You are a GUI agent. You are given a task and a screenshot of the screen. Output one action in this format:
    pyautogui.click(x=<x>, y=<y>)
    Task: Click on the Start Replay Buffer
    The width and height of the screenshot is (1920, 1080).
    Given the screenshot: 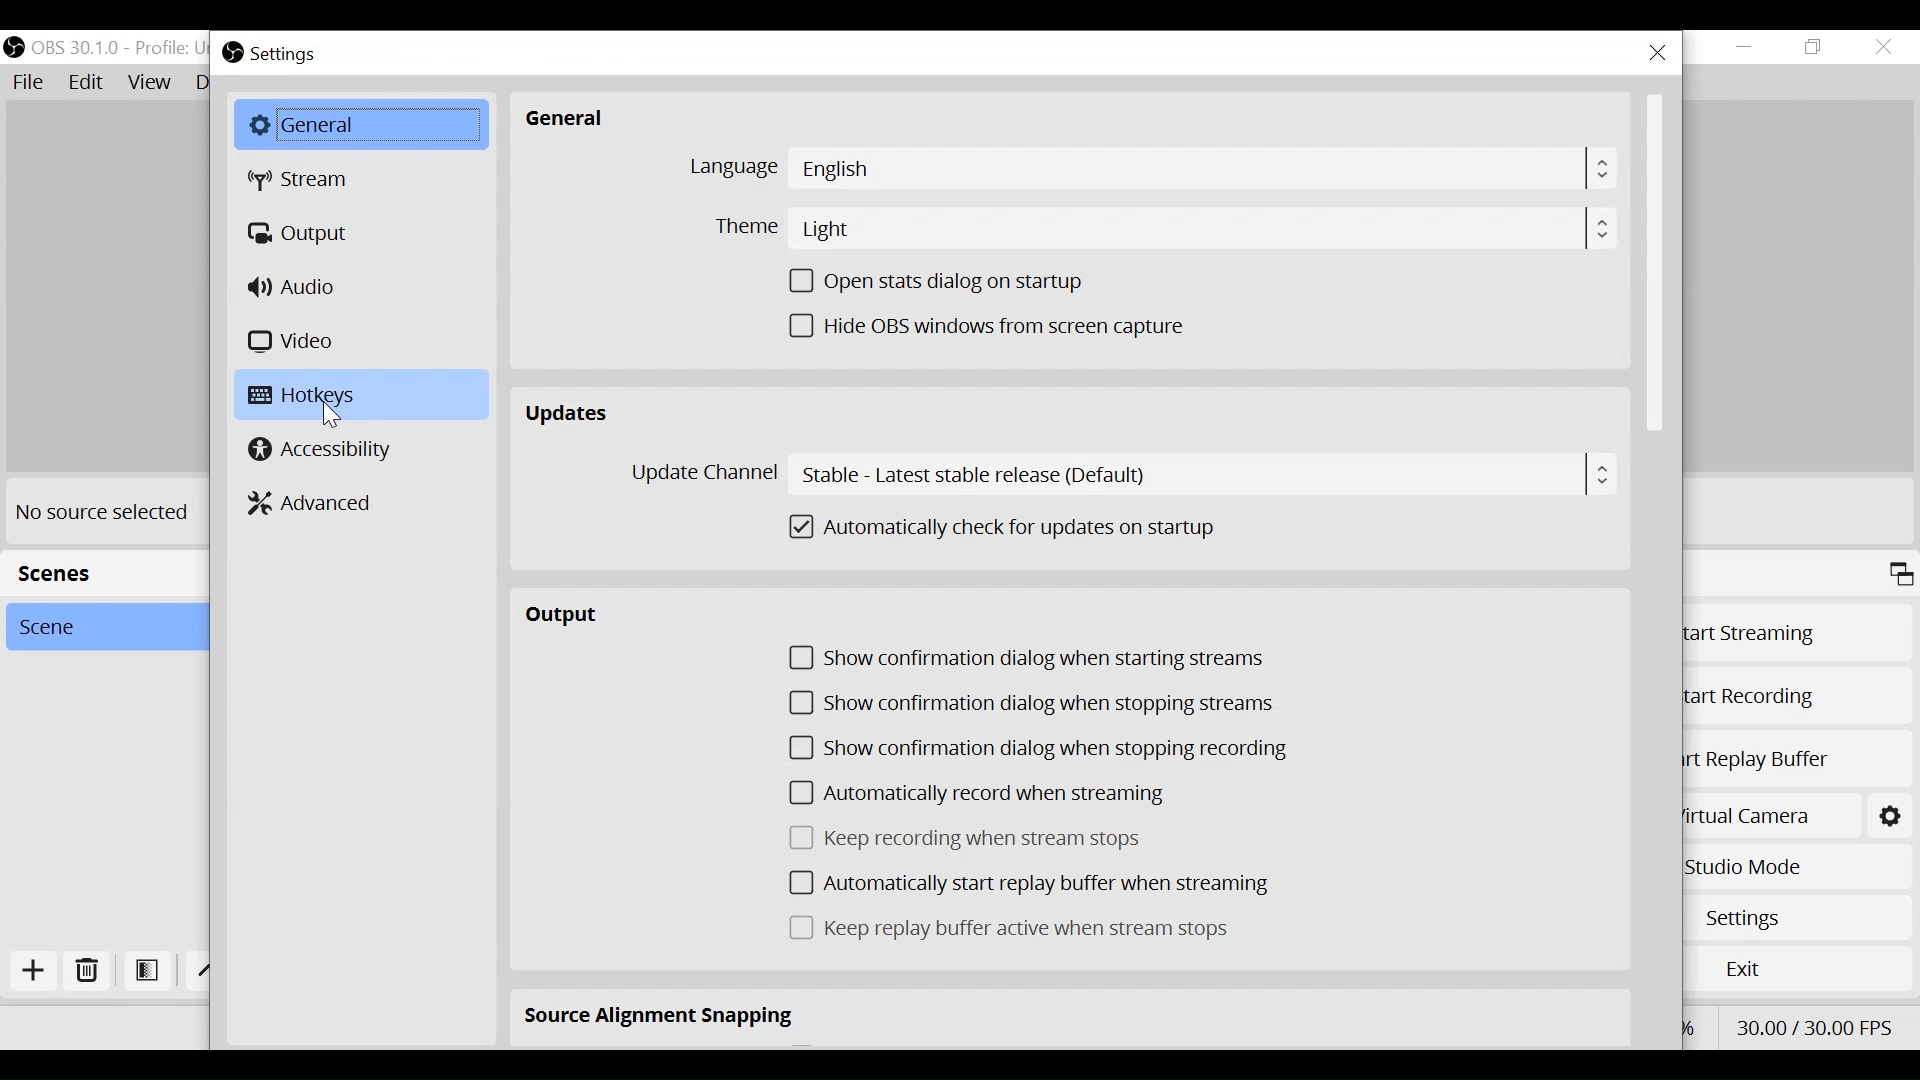 What is the action you would take?
    pyautogui.click(x=1798, y=765)
    